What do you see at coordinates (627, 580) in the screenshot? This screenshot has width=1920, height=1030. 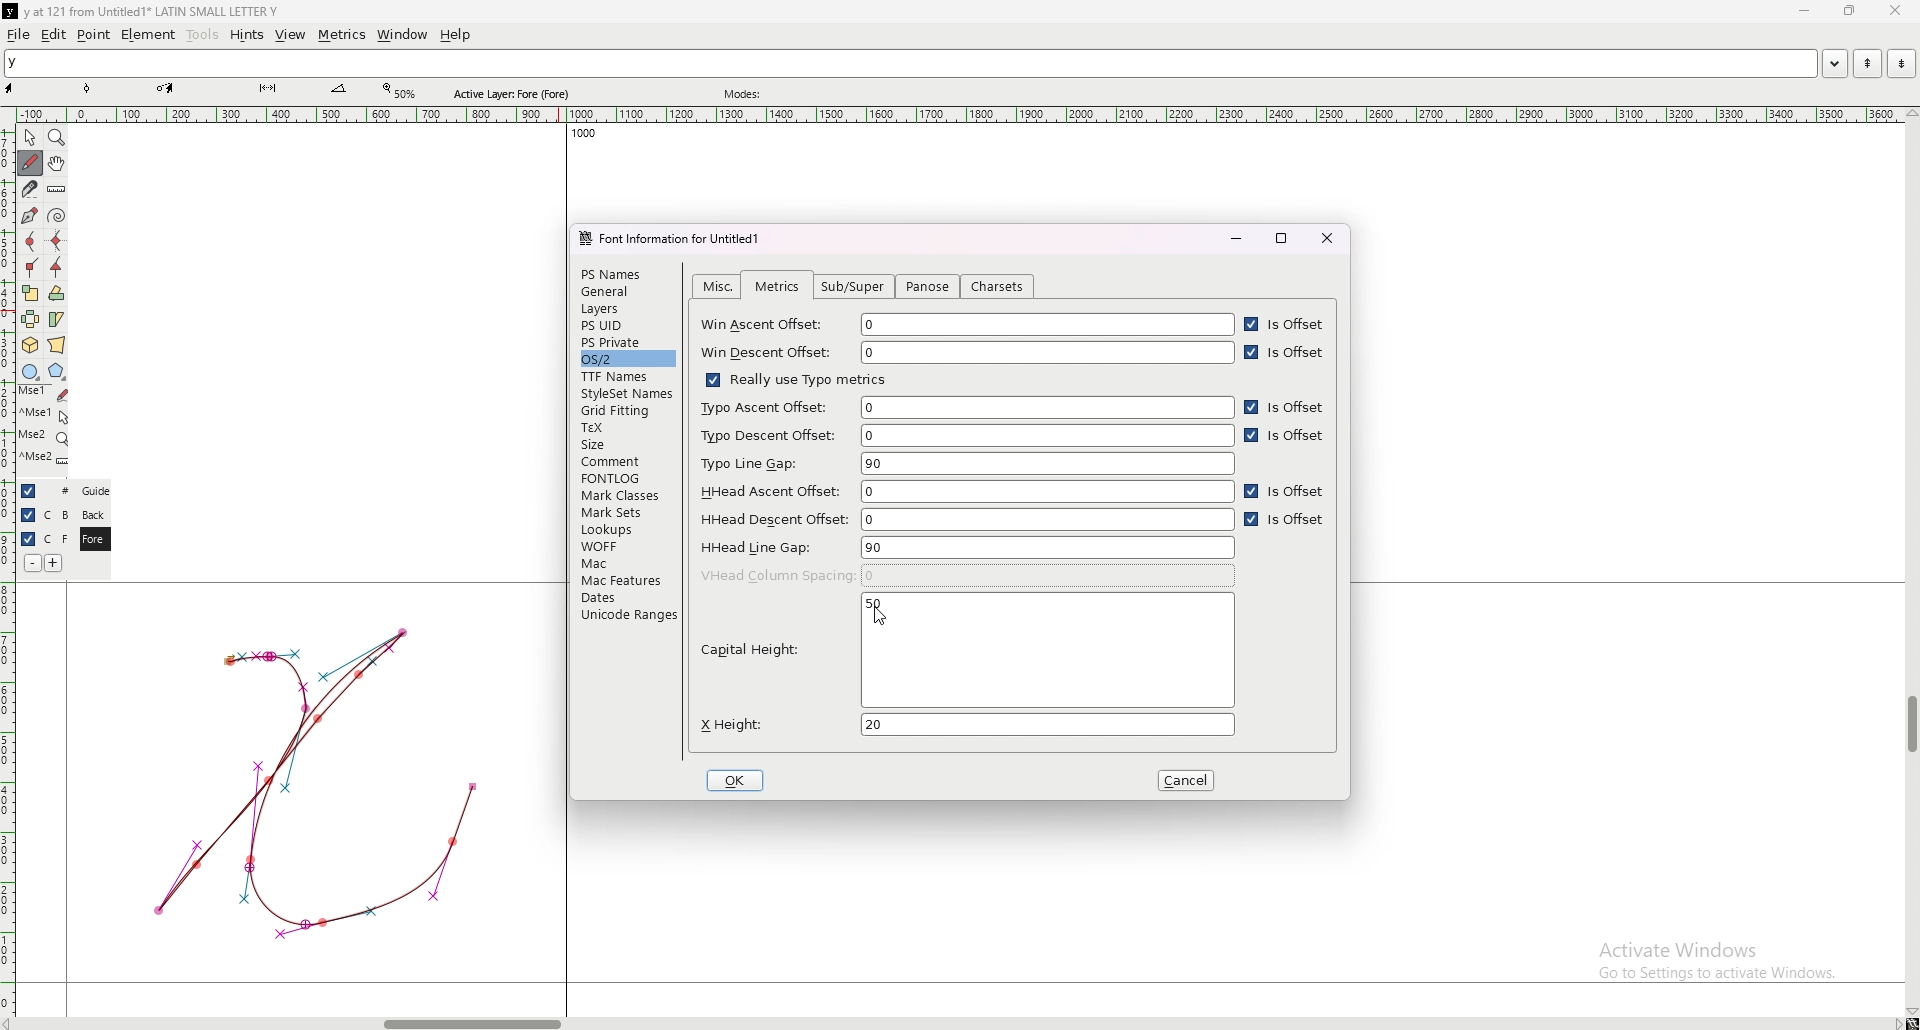 I see `mac features` at bounding box center [627, 580].